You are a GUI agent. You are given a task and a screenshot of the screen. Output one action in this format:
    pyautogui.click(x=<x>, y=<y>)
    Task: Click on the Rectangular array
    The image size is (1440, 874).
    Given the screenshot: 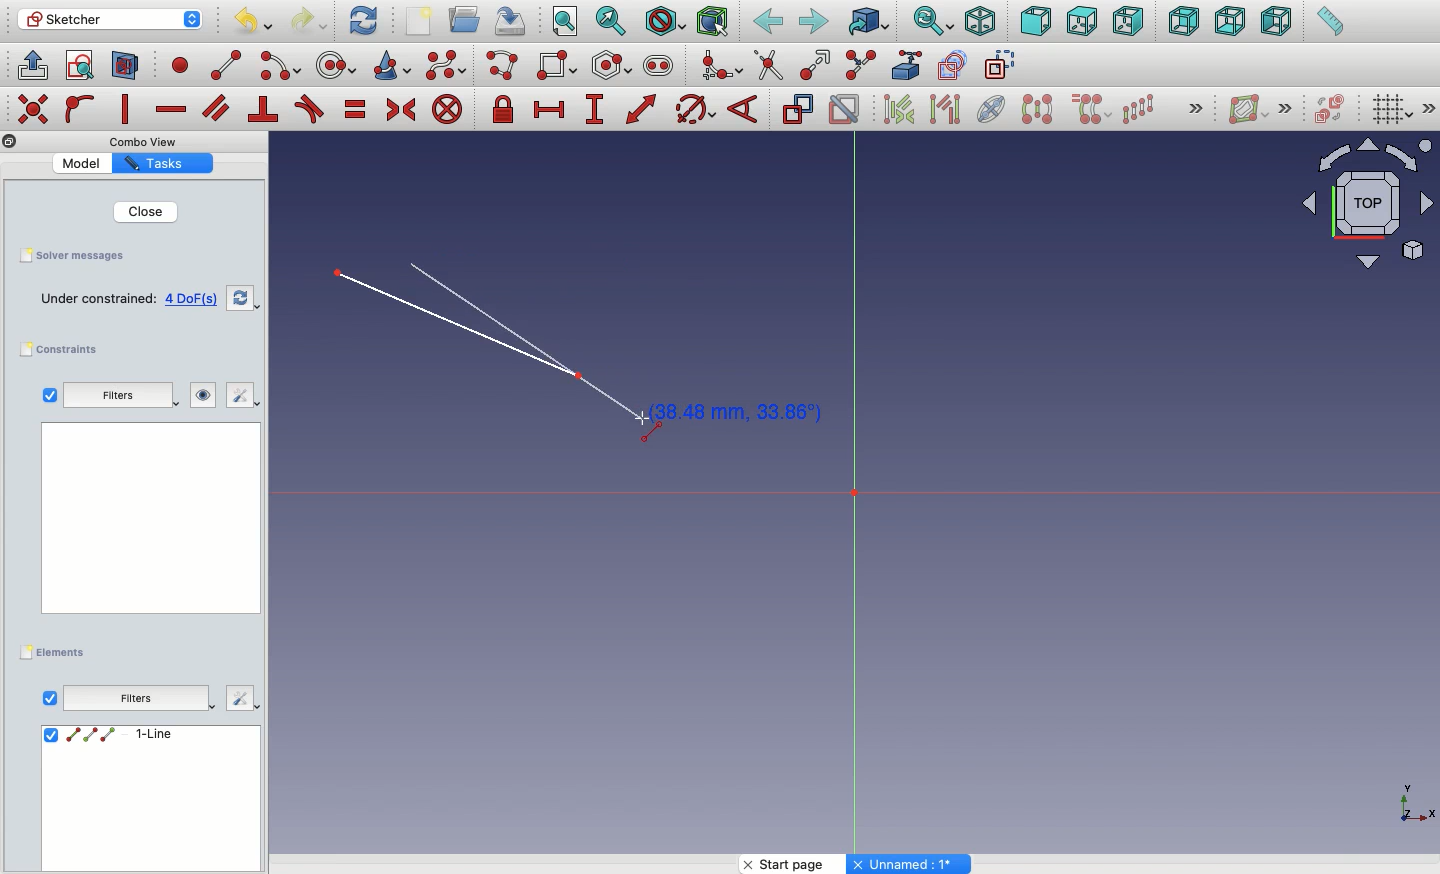 What is the action you would take?
    pyautogui.click(x=1140, y=108)
    